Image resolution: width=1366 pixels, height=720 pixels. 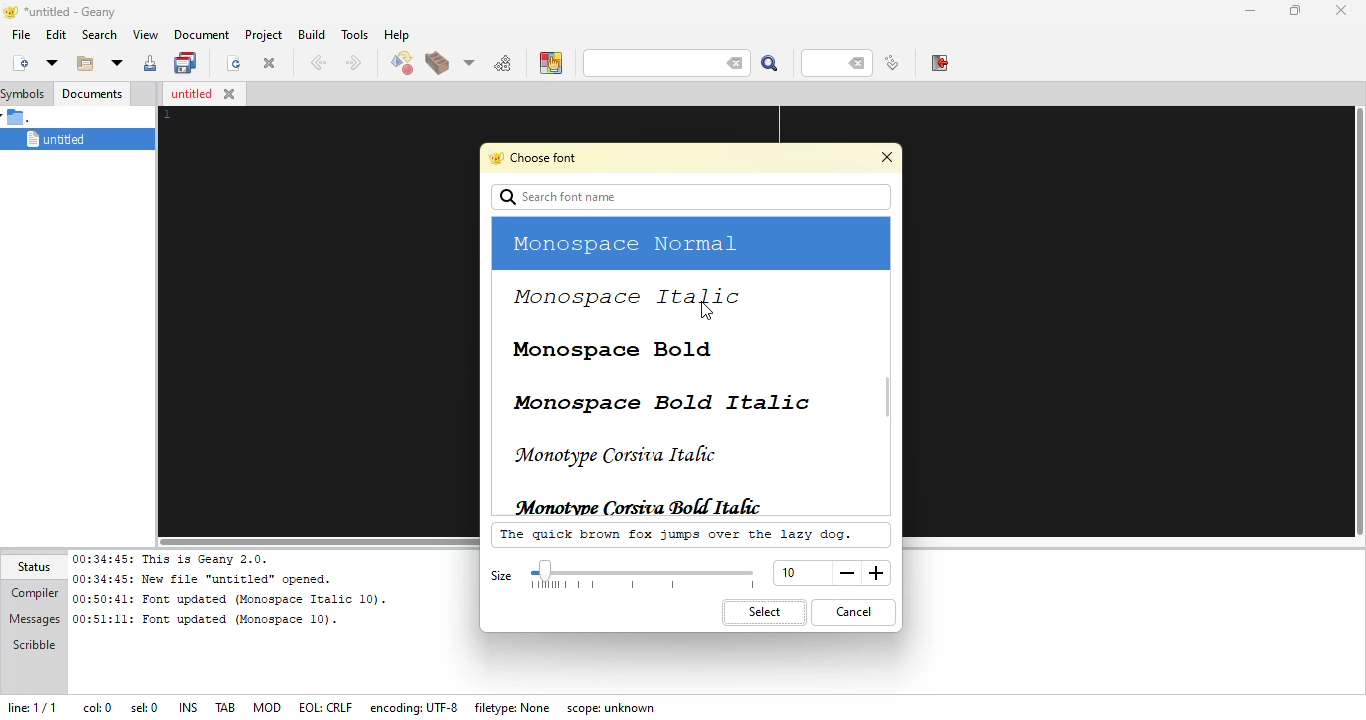 What do you see at coordinates (890, 64) in the screenshot?
I see `jump to line` at bounding box center [890, 64].